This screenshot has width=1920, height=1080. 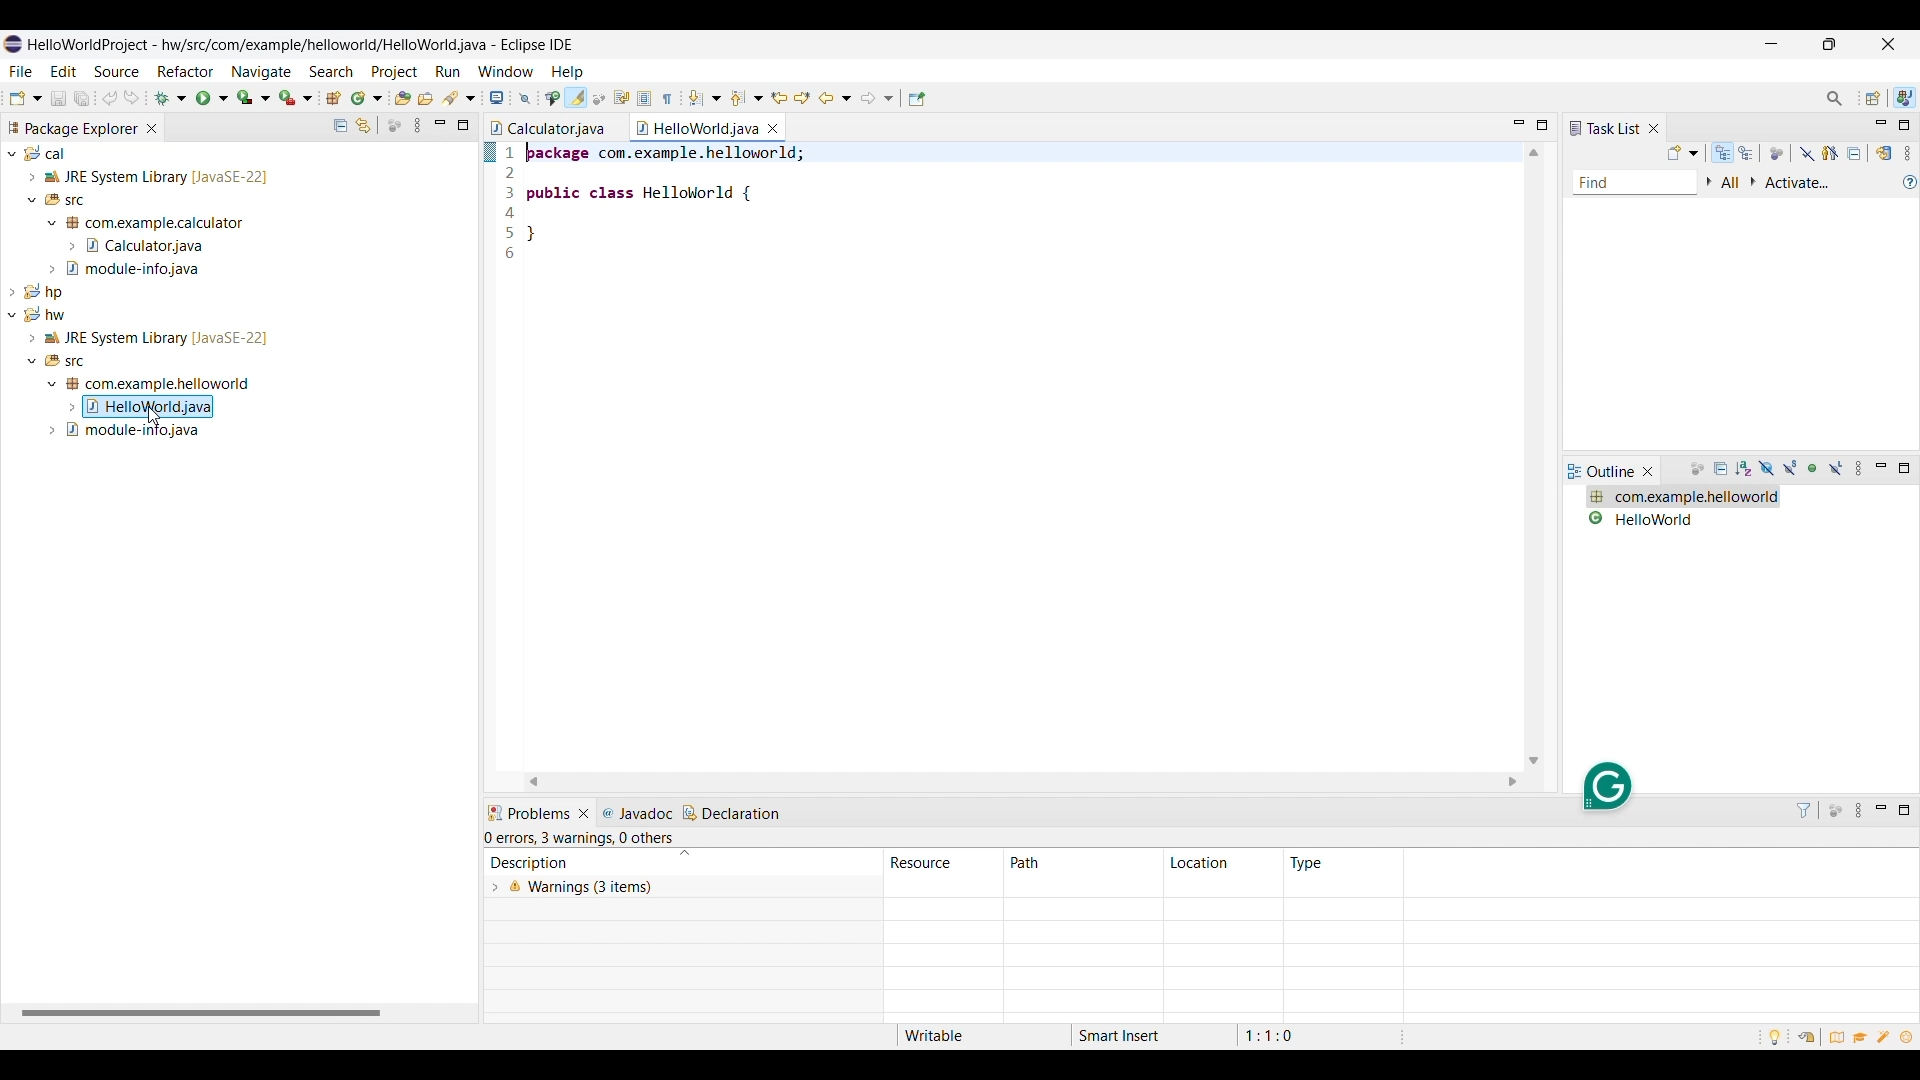 What do you see at coordinates (773, 127) in the screenshot?
I see `close tab 2` at bounding box center [773, 127].